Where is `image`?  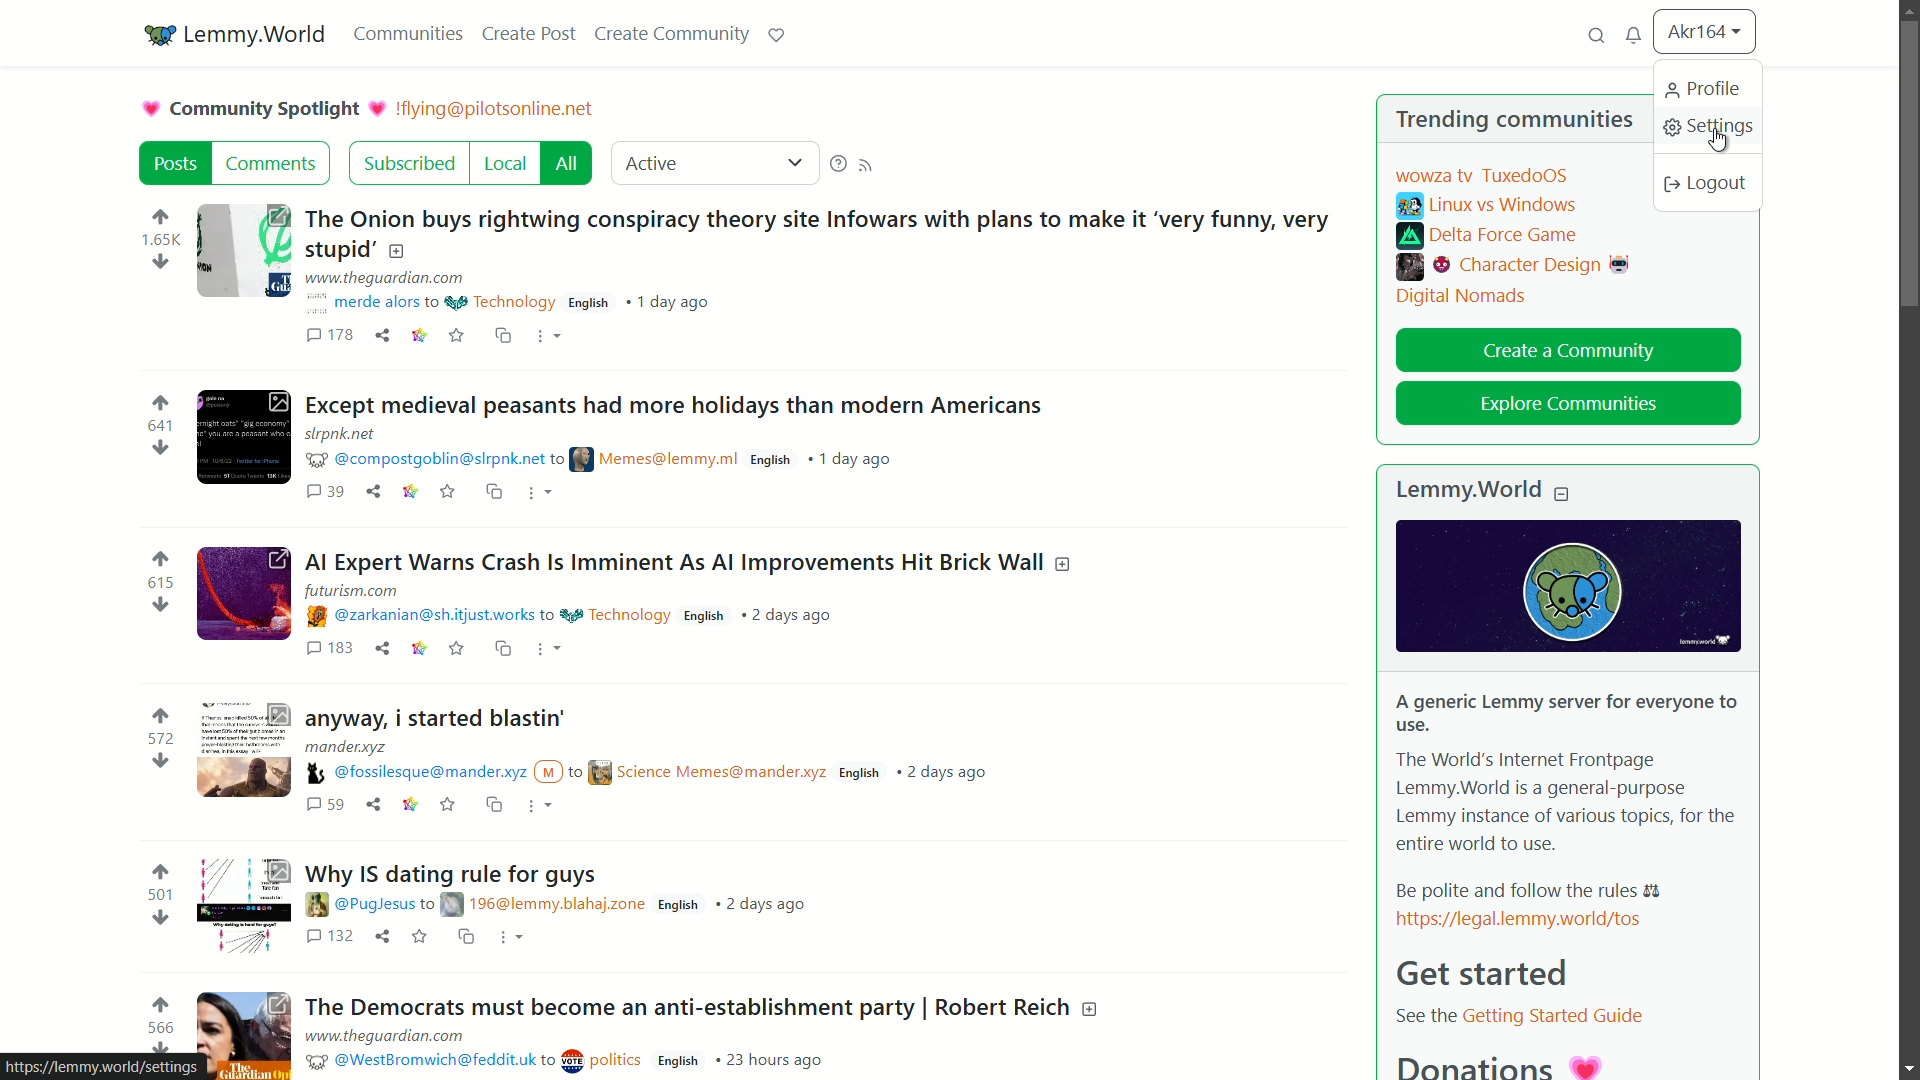
image is located at coordinates (245, 1032).